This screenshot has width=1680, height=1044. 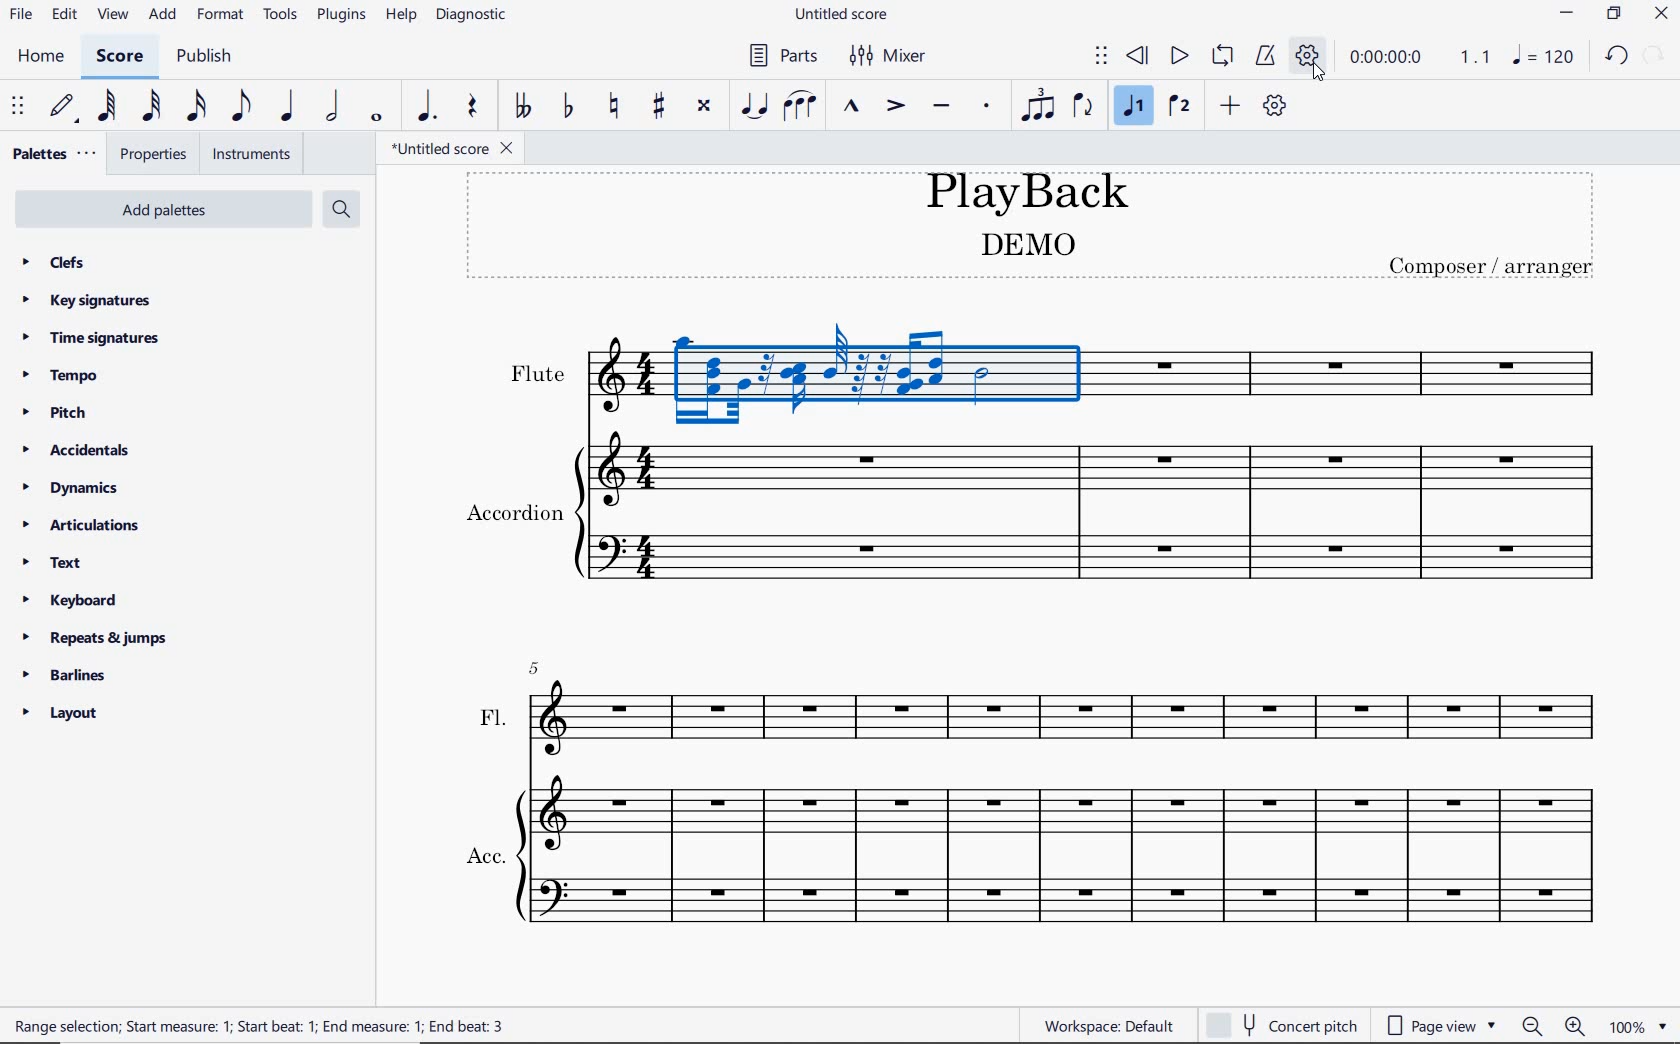 I want to click on metronome, so click(x=1268, y=57).